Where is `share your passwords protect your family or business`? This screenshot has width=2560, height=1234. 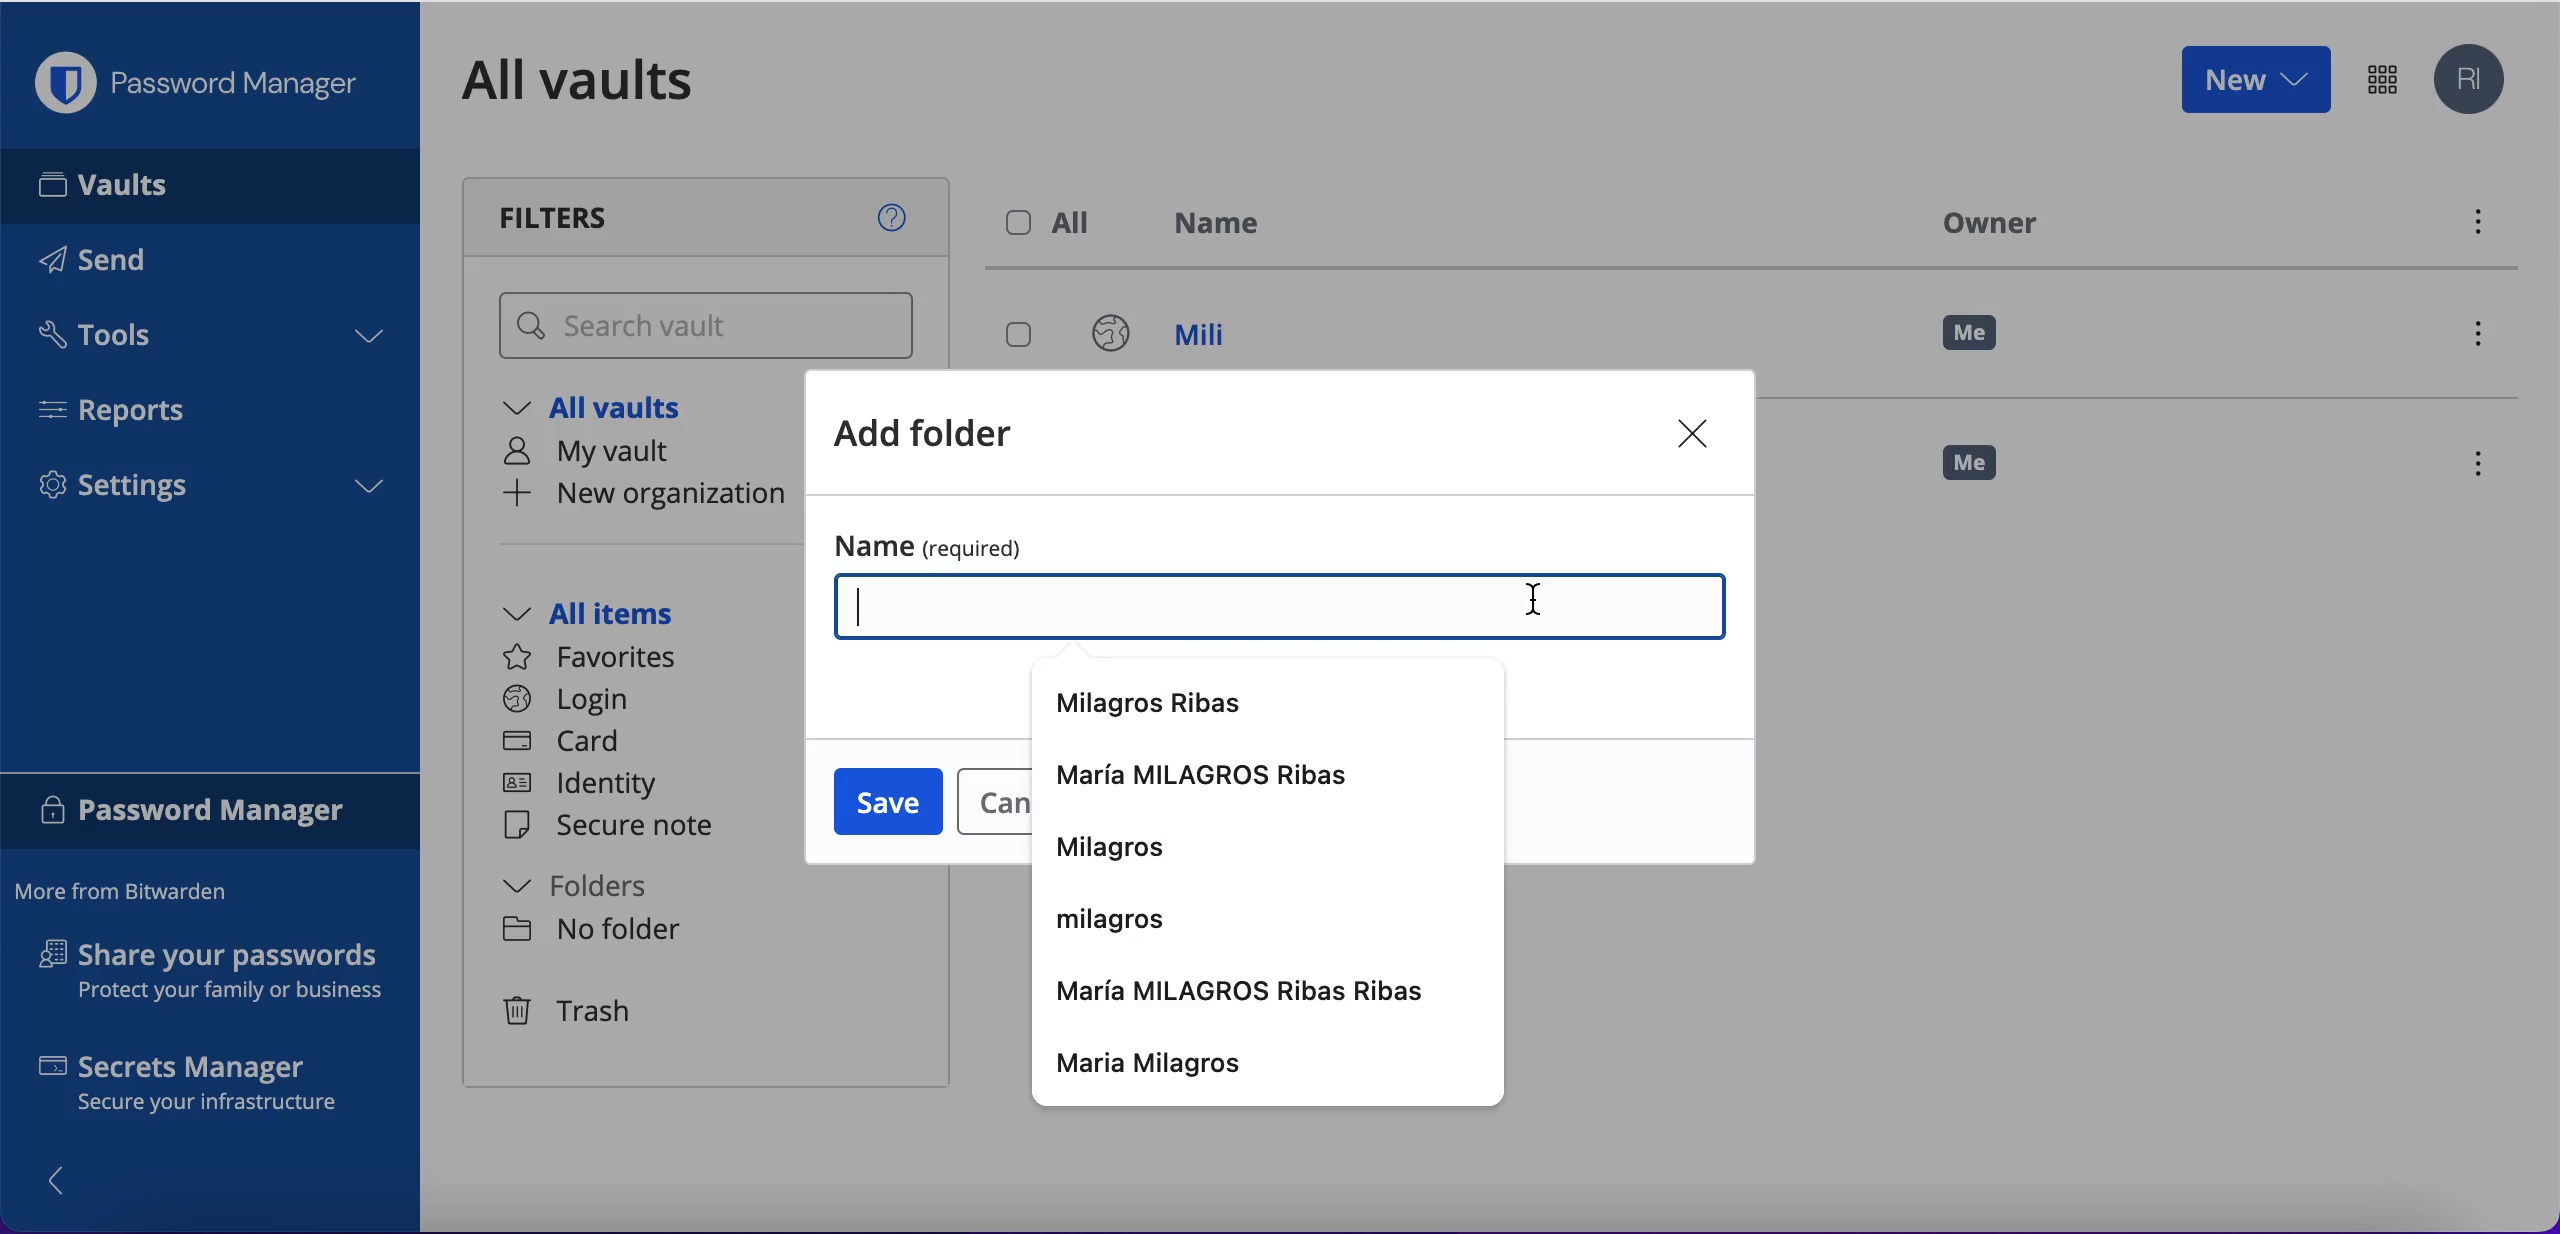
share your passwords protect your family or business is located at coordinates (222, 975).